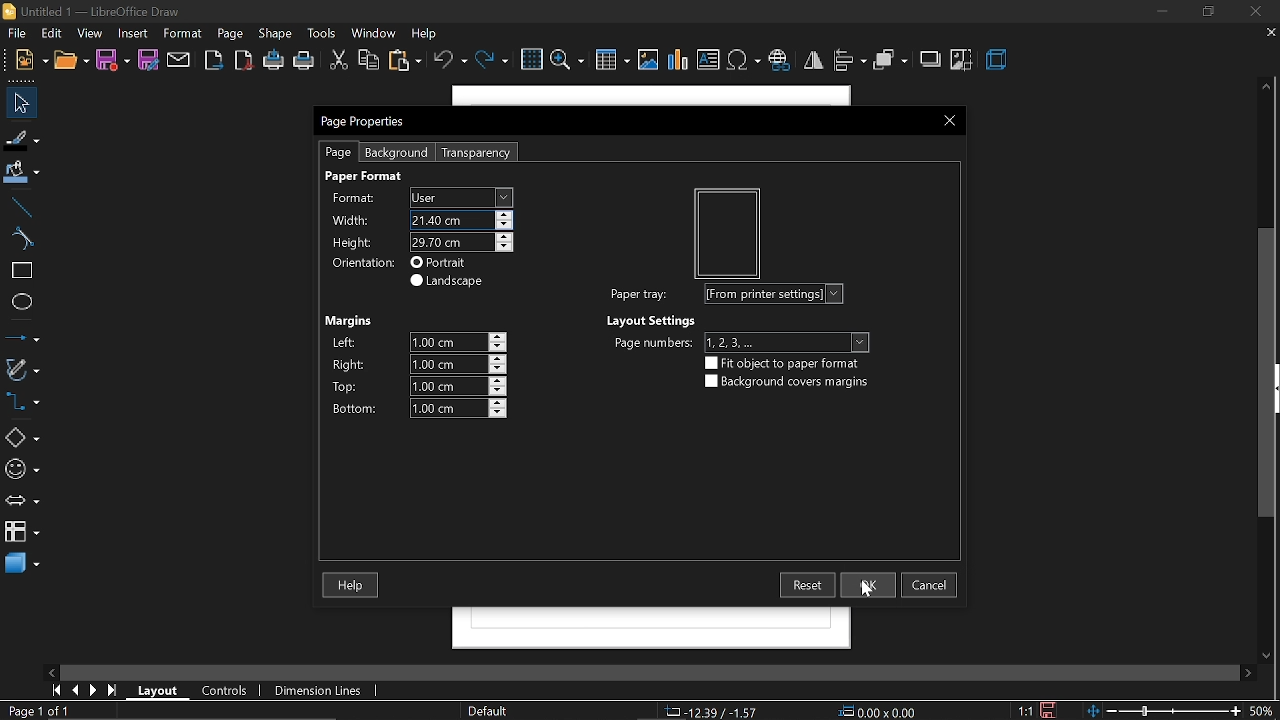 This screenshot has width=1280, height=720. What do you see at coordinates (183, 34) in the screenshot?
I see `format` at bounding box center [183, 34].